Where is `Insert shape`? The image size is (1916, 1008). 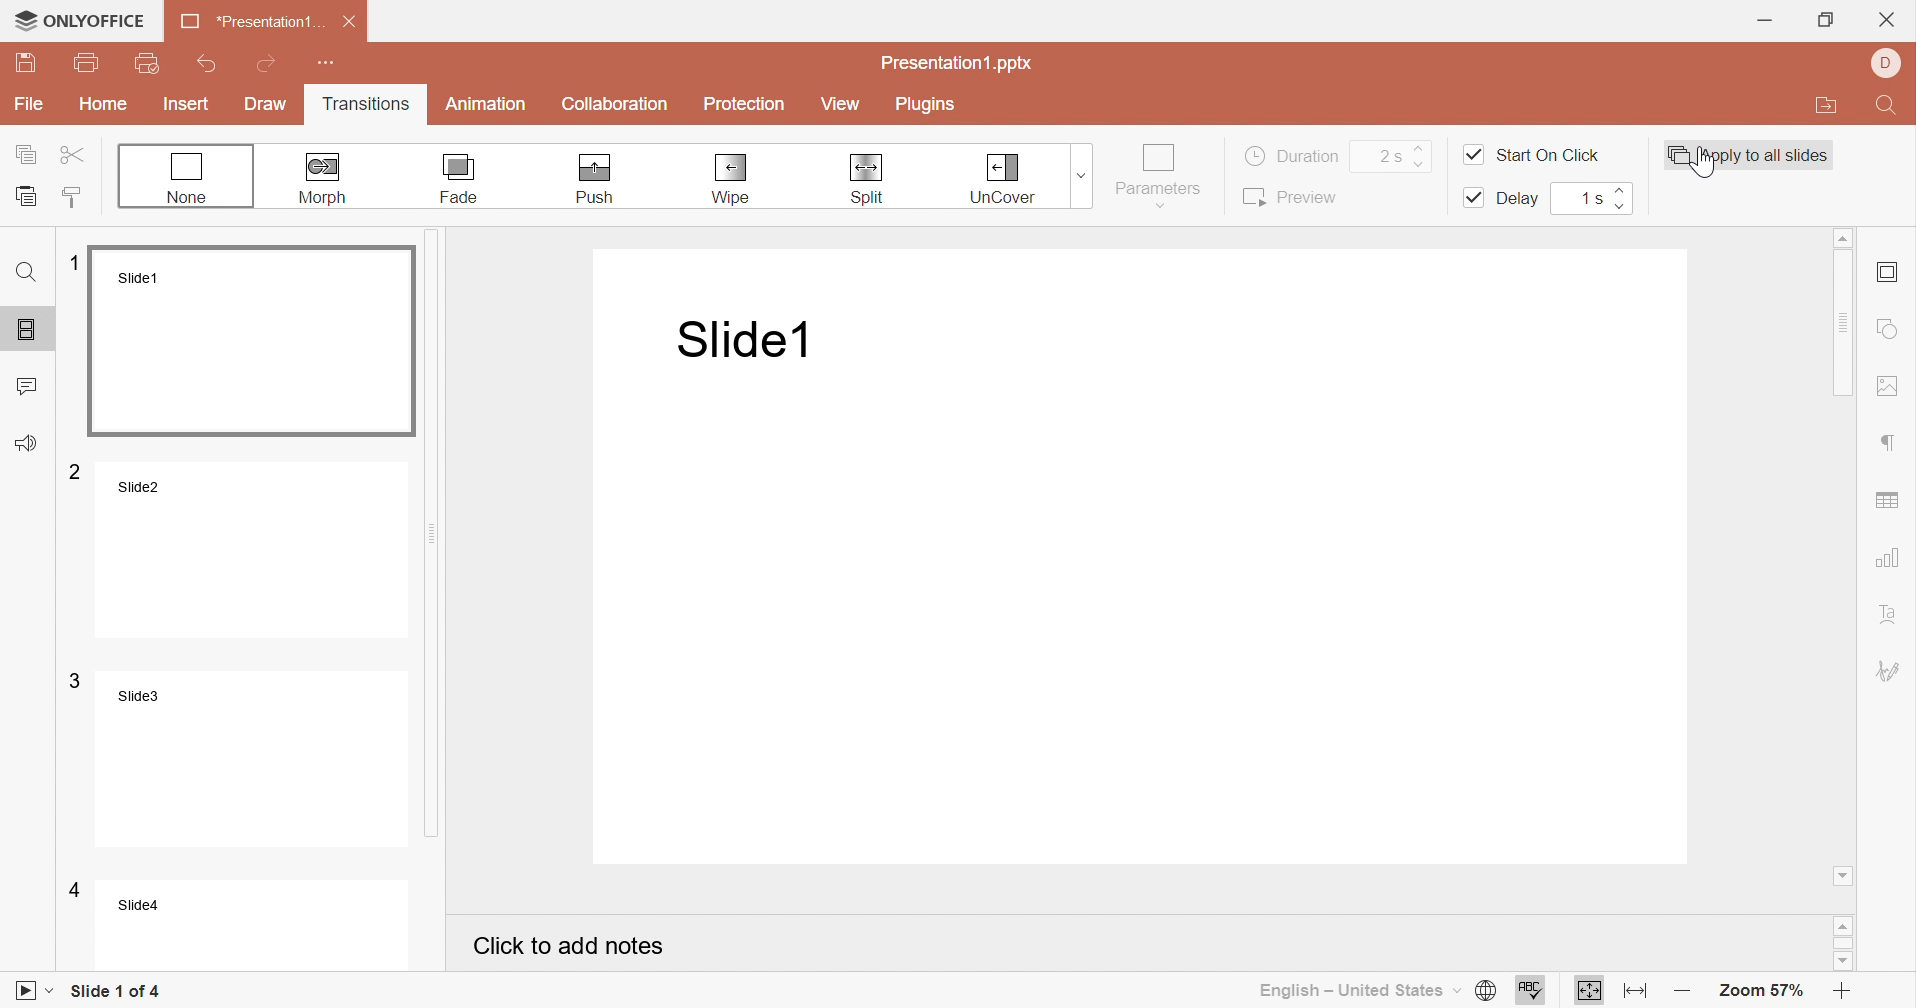
Insert shape is located at coordinates (1890, 329).